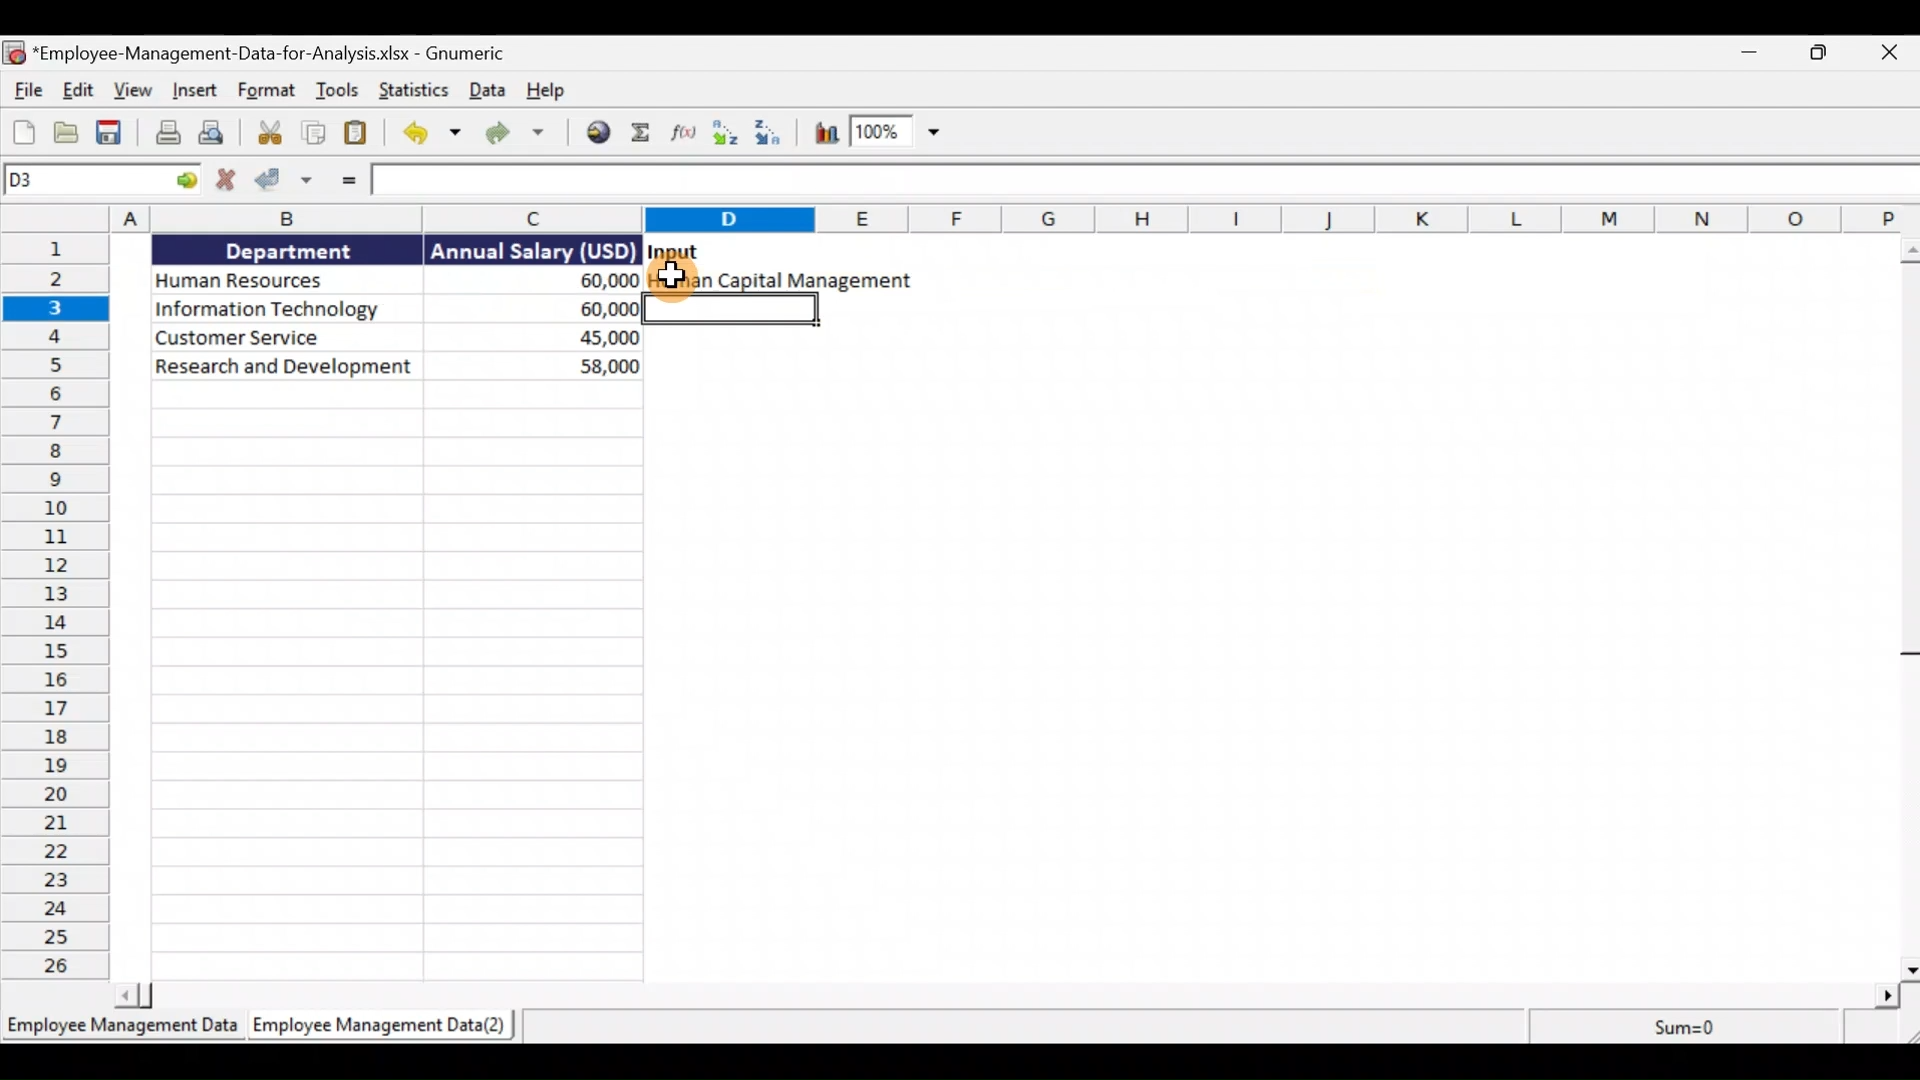  I want to click on Sum into current cell, so click(641, 135).